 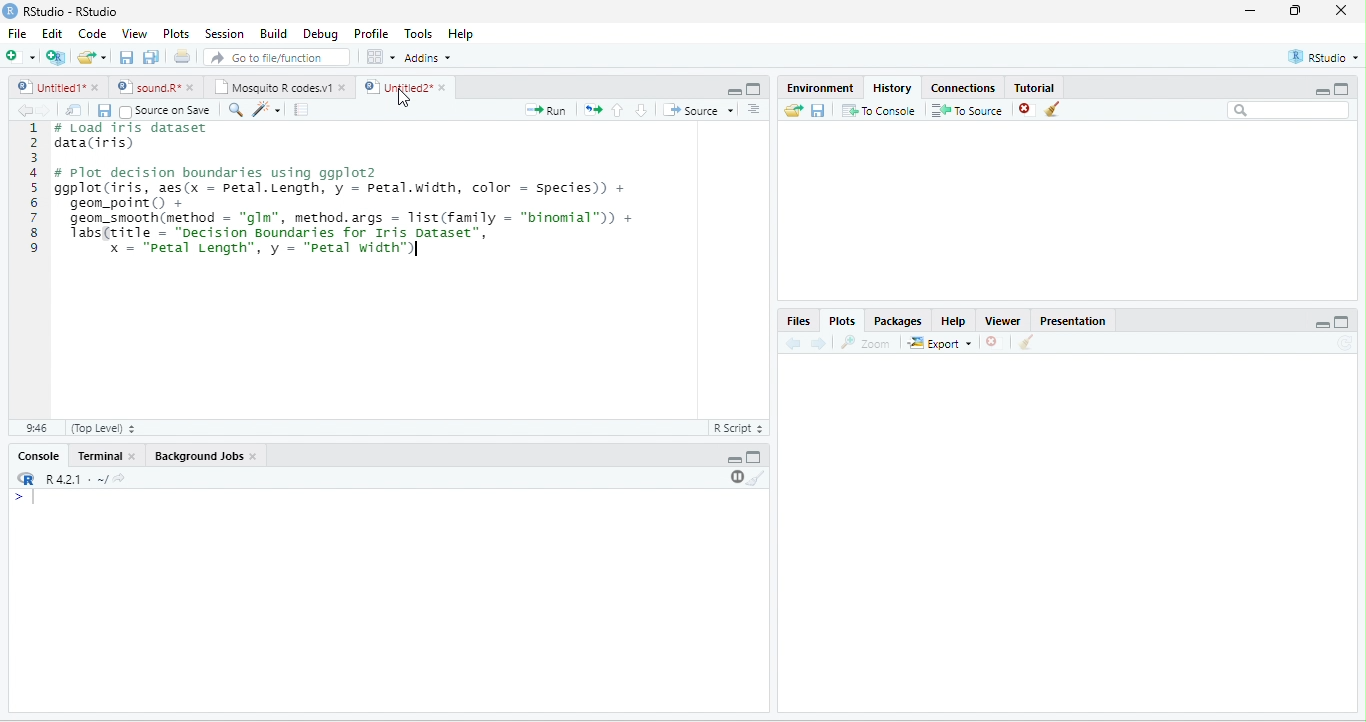 What do you see at coordinates (545, 110) in the screenshot?
I see `Run file` at bounding box center [545, 110].